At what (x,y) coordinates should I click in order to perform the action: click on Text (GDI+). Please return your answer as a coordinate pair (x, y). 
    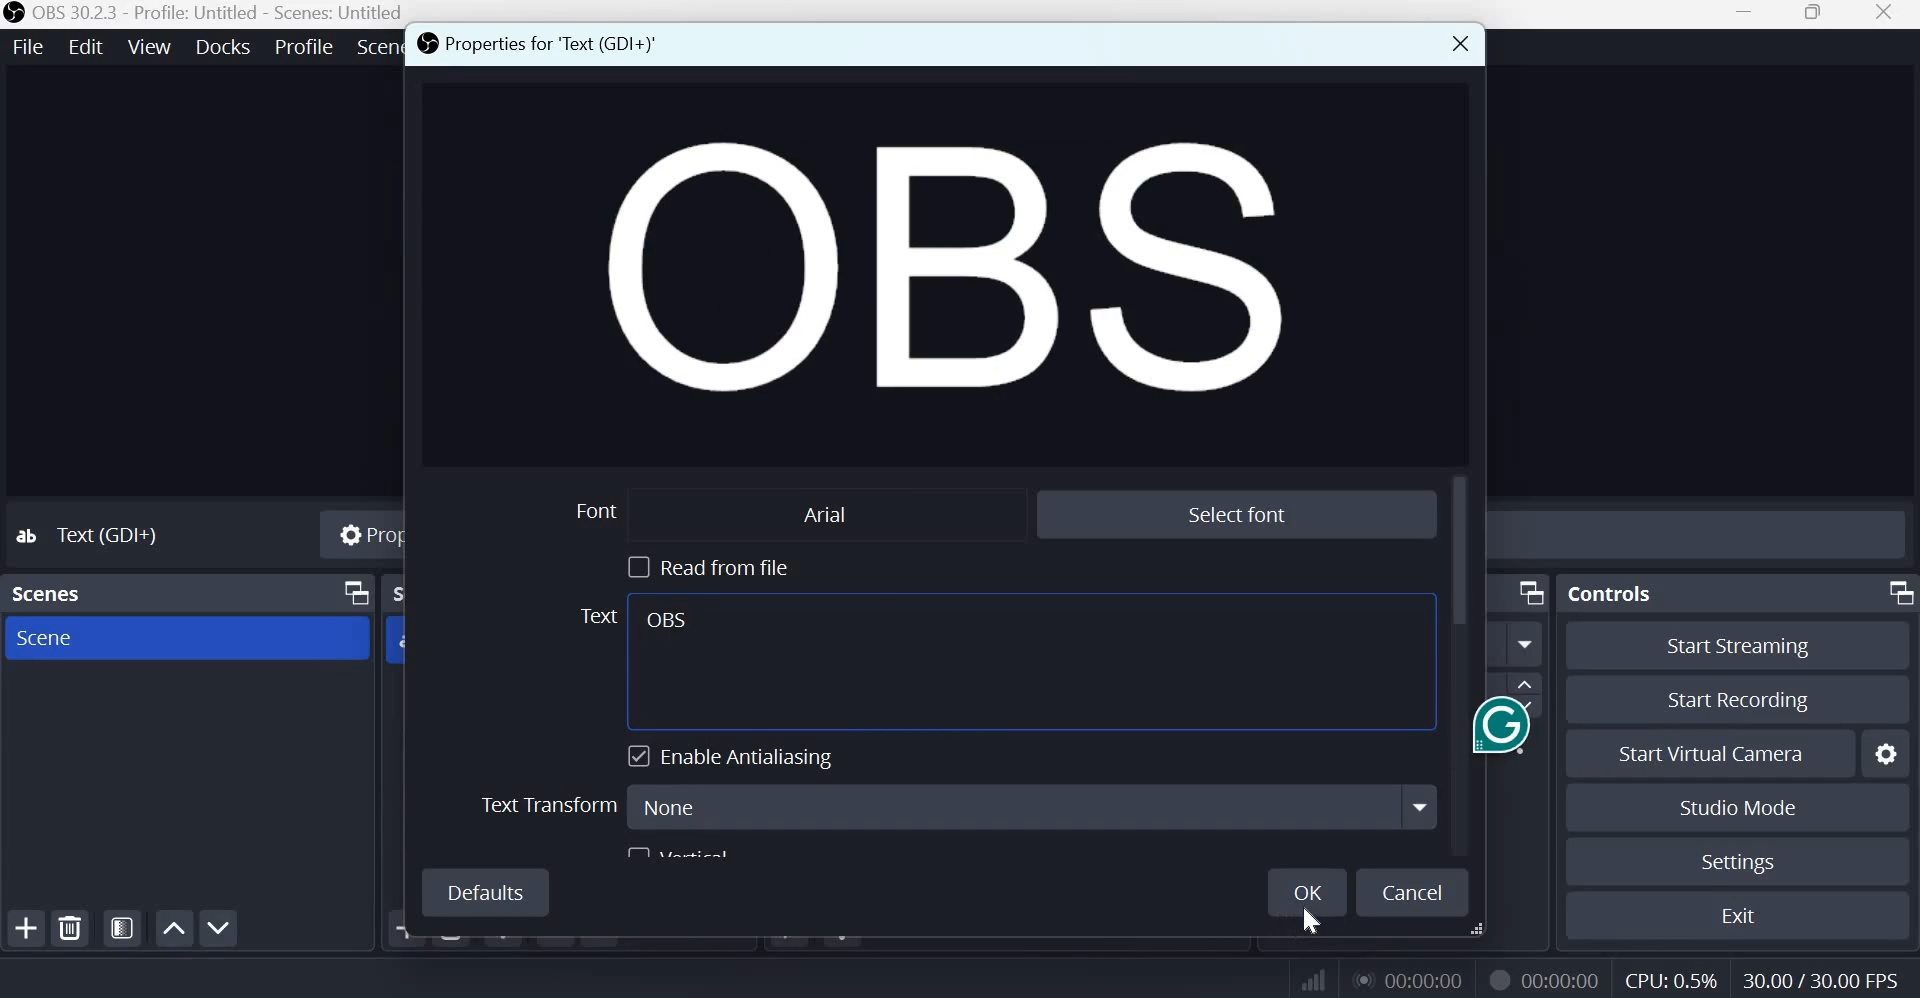
    Looking at the image, I should click on (105, 534).